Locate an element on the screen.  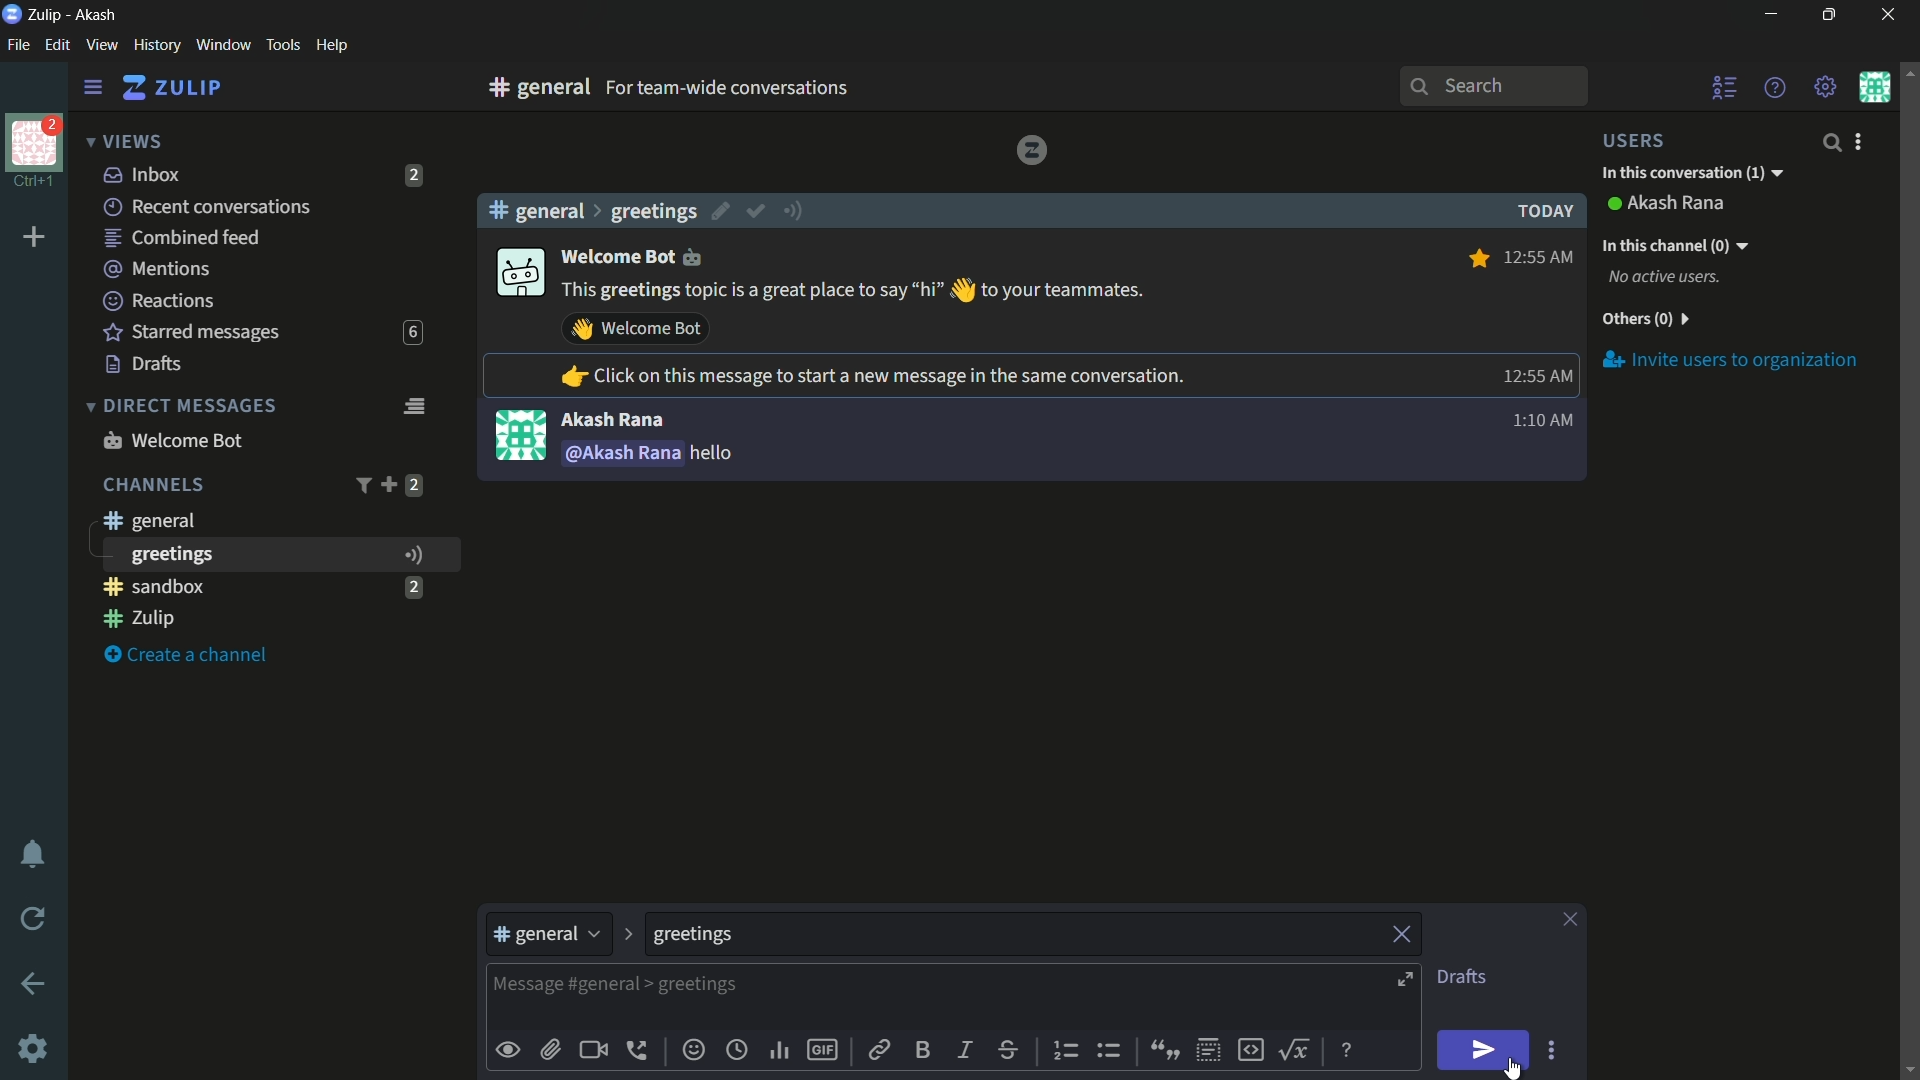
2 unread messages is located at coordinates (414, 485).